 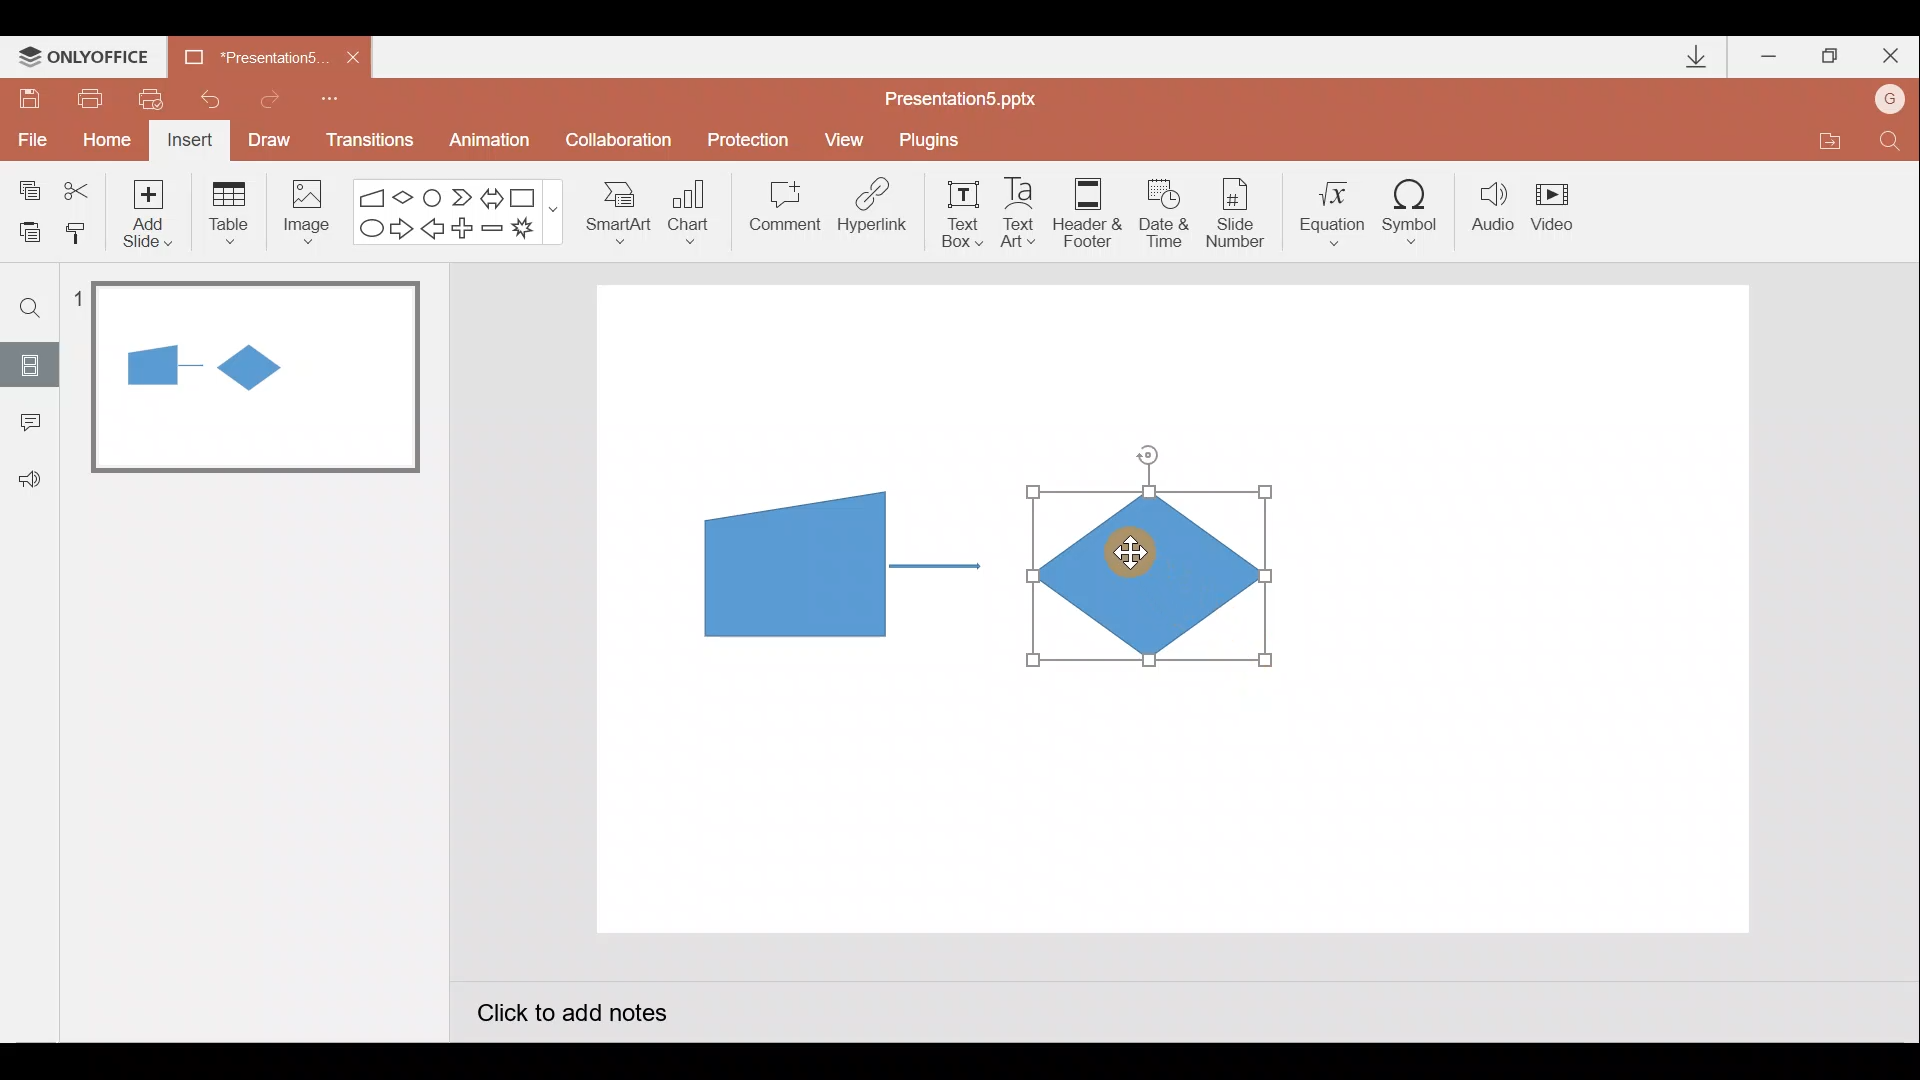 What do you see at coordinates (791, 562) in the screenshot?
I see `Manual input flow chart ` at bounding box center [791, 562].